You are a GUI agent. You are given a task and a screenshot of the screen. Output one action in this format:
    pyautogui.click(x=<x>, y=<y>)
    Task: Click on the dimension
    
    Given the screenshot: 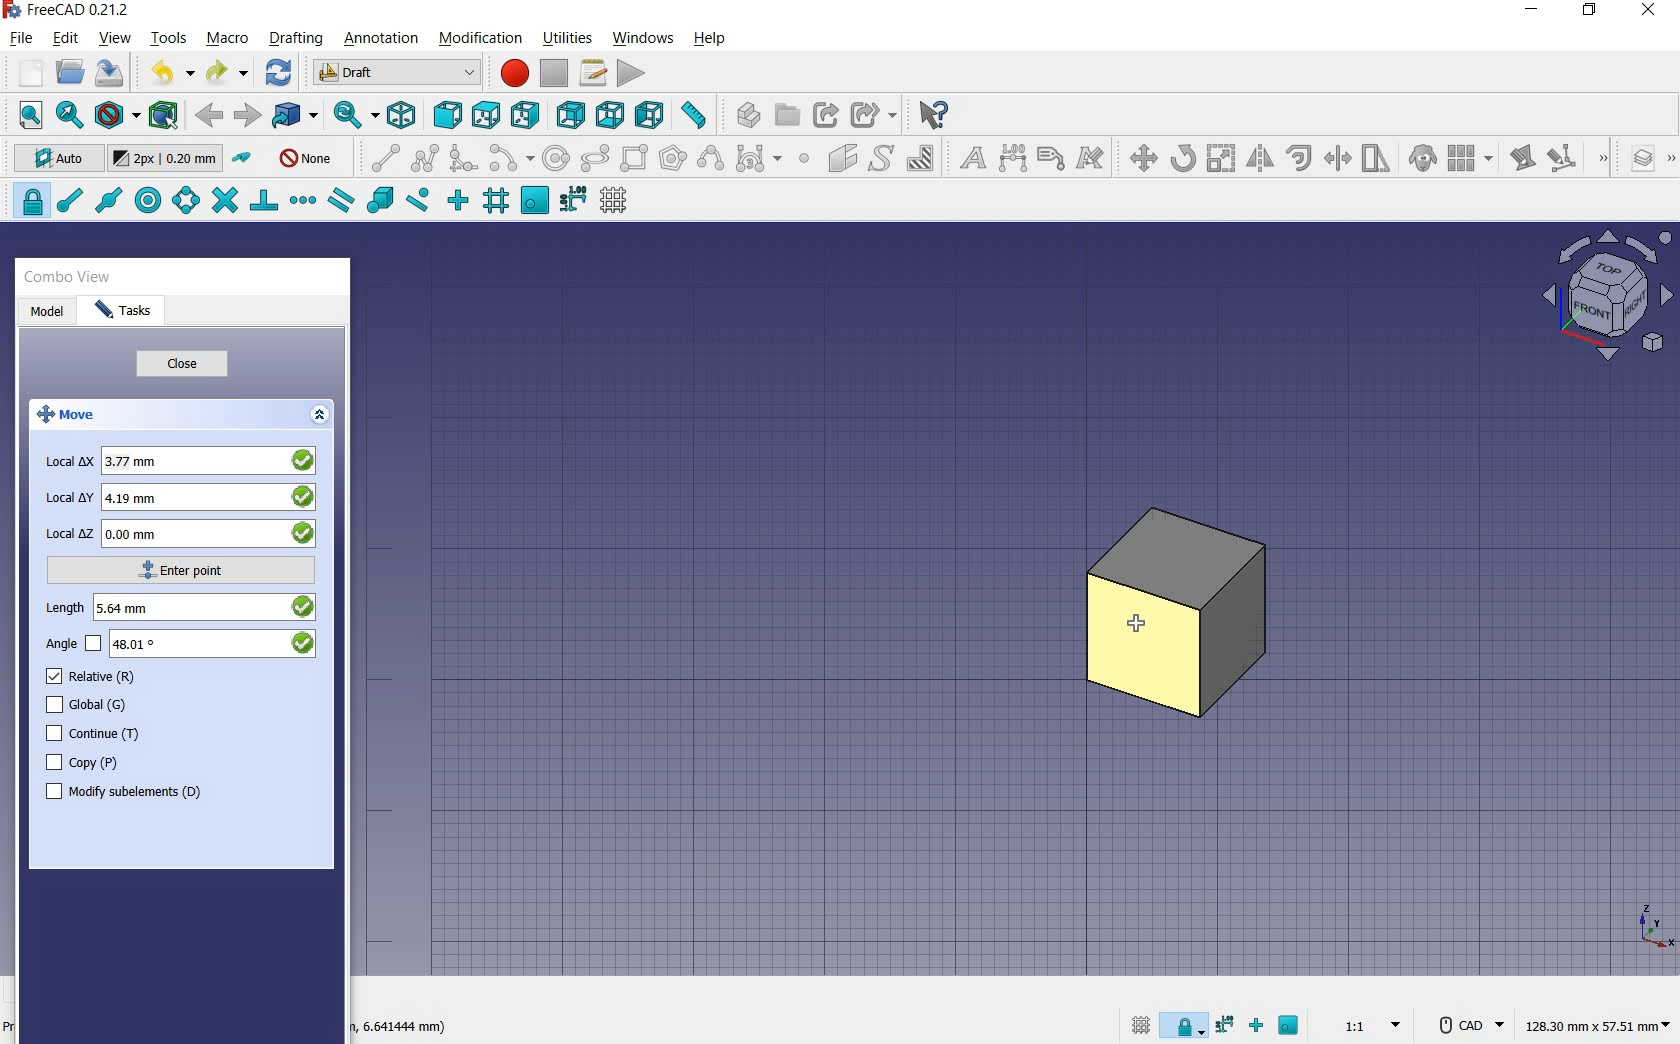 What is the action you would take?
    pyautogui.click(x=1597, y=1023)
    